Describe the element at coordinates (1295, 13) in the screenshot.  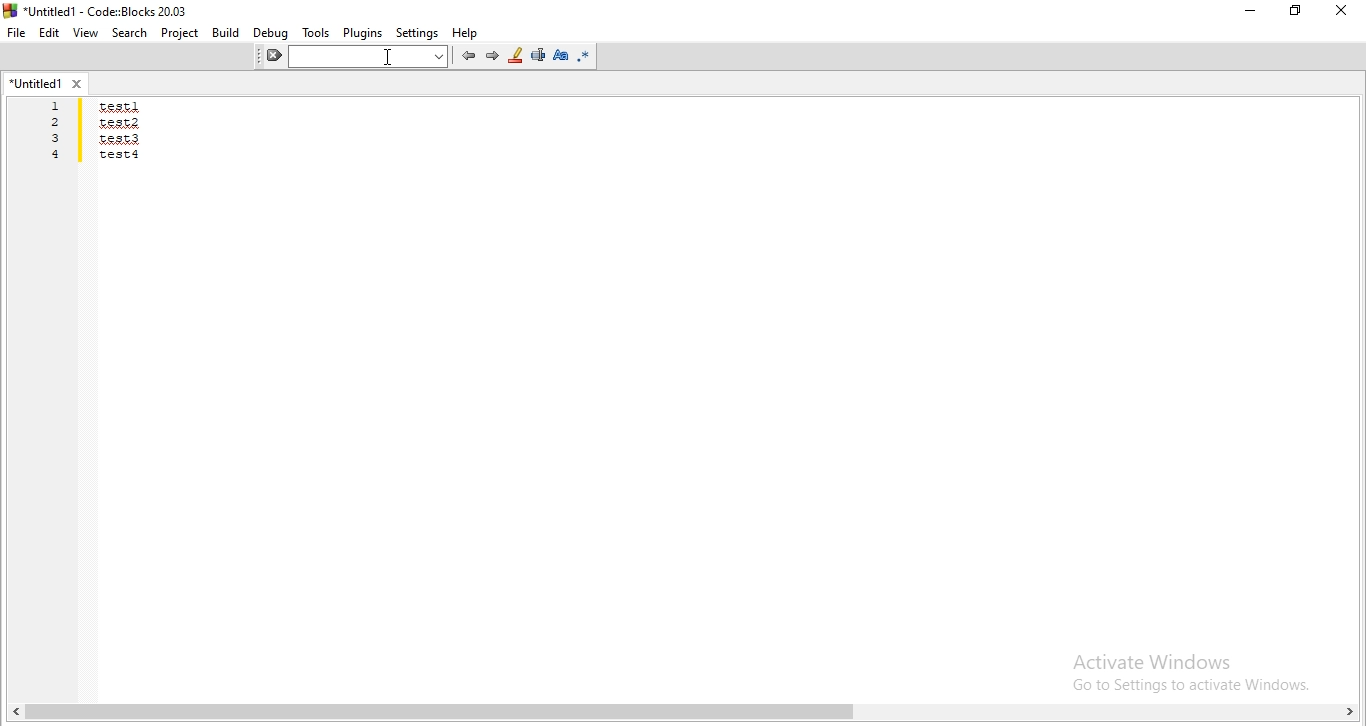
I see `Restore` at that location.